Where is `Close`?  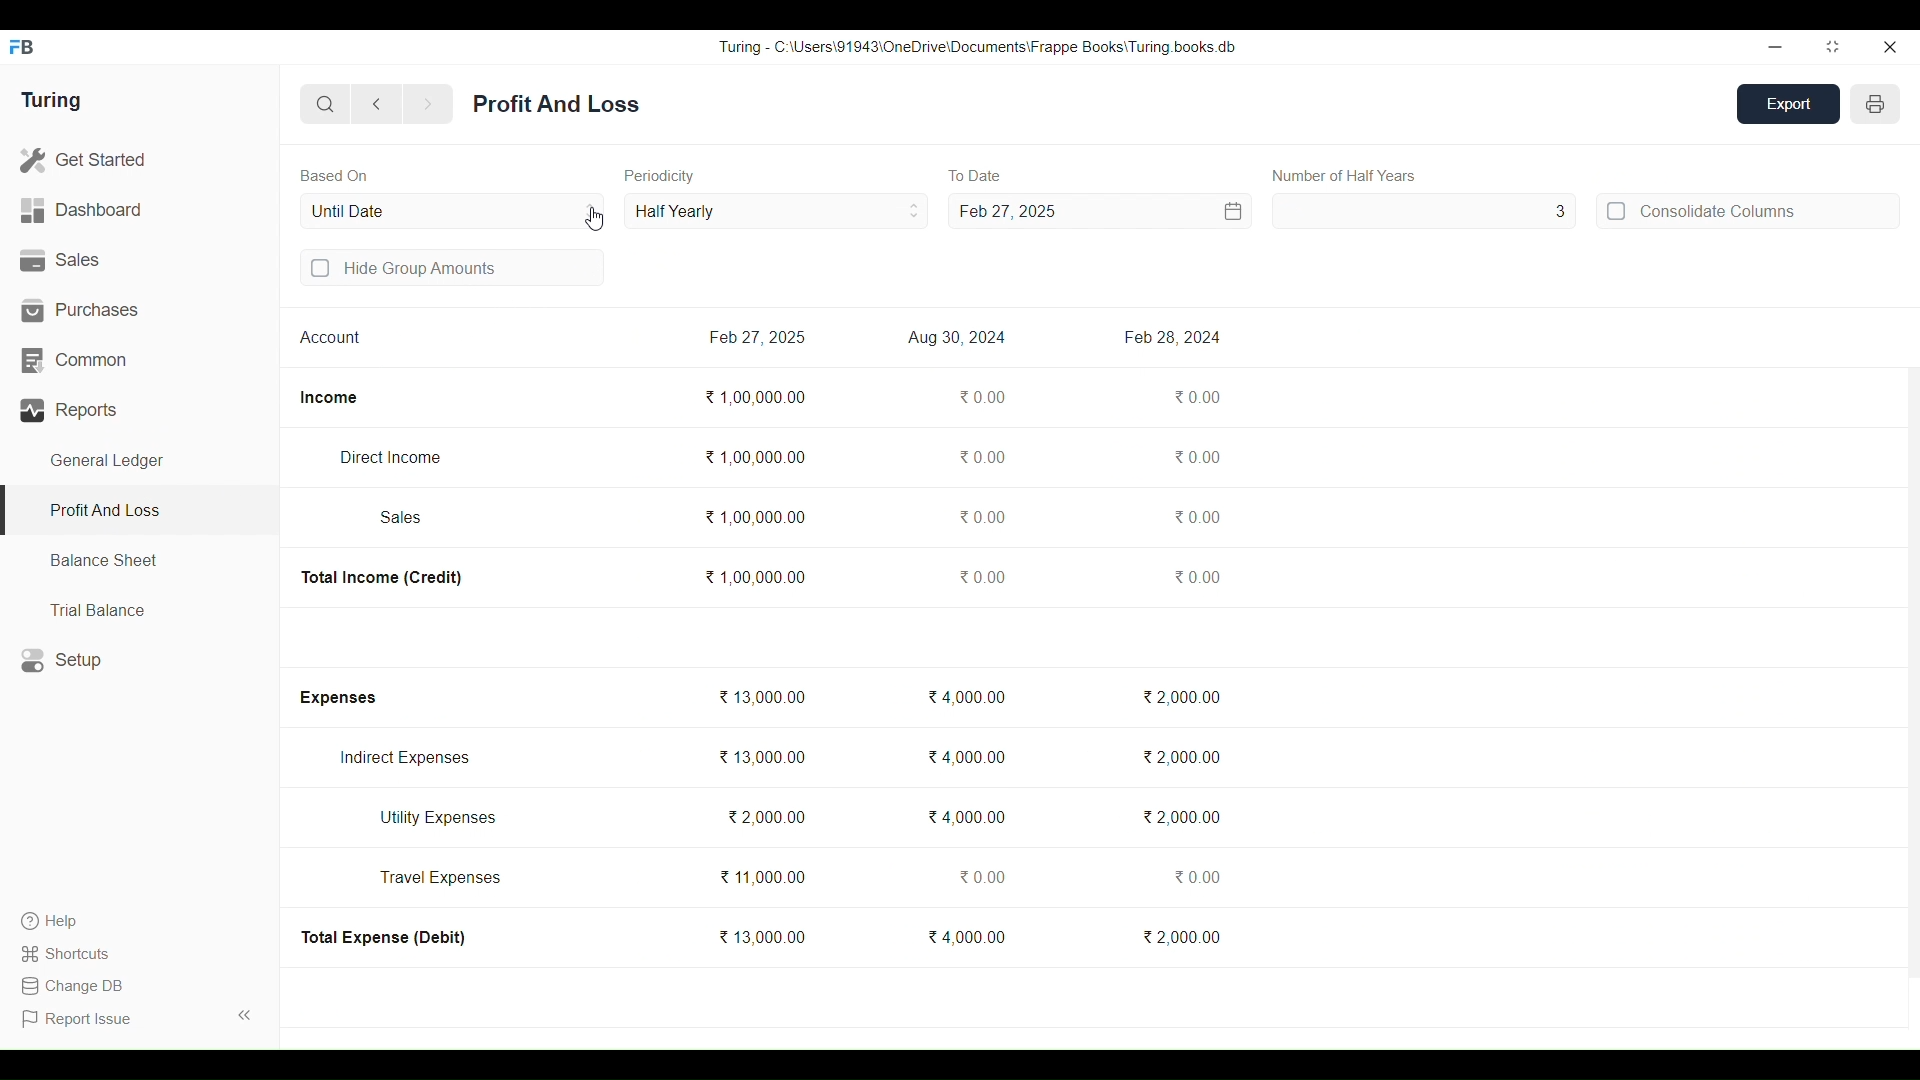
Close is located at coordinates (1889, 47).